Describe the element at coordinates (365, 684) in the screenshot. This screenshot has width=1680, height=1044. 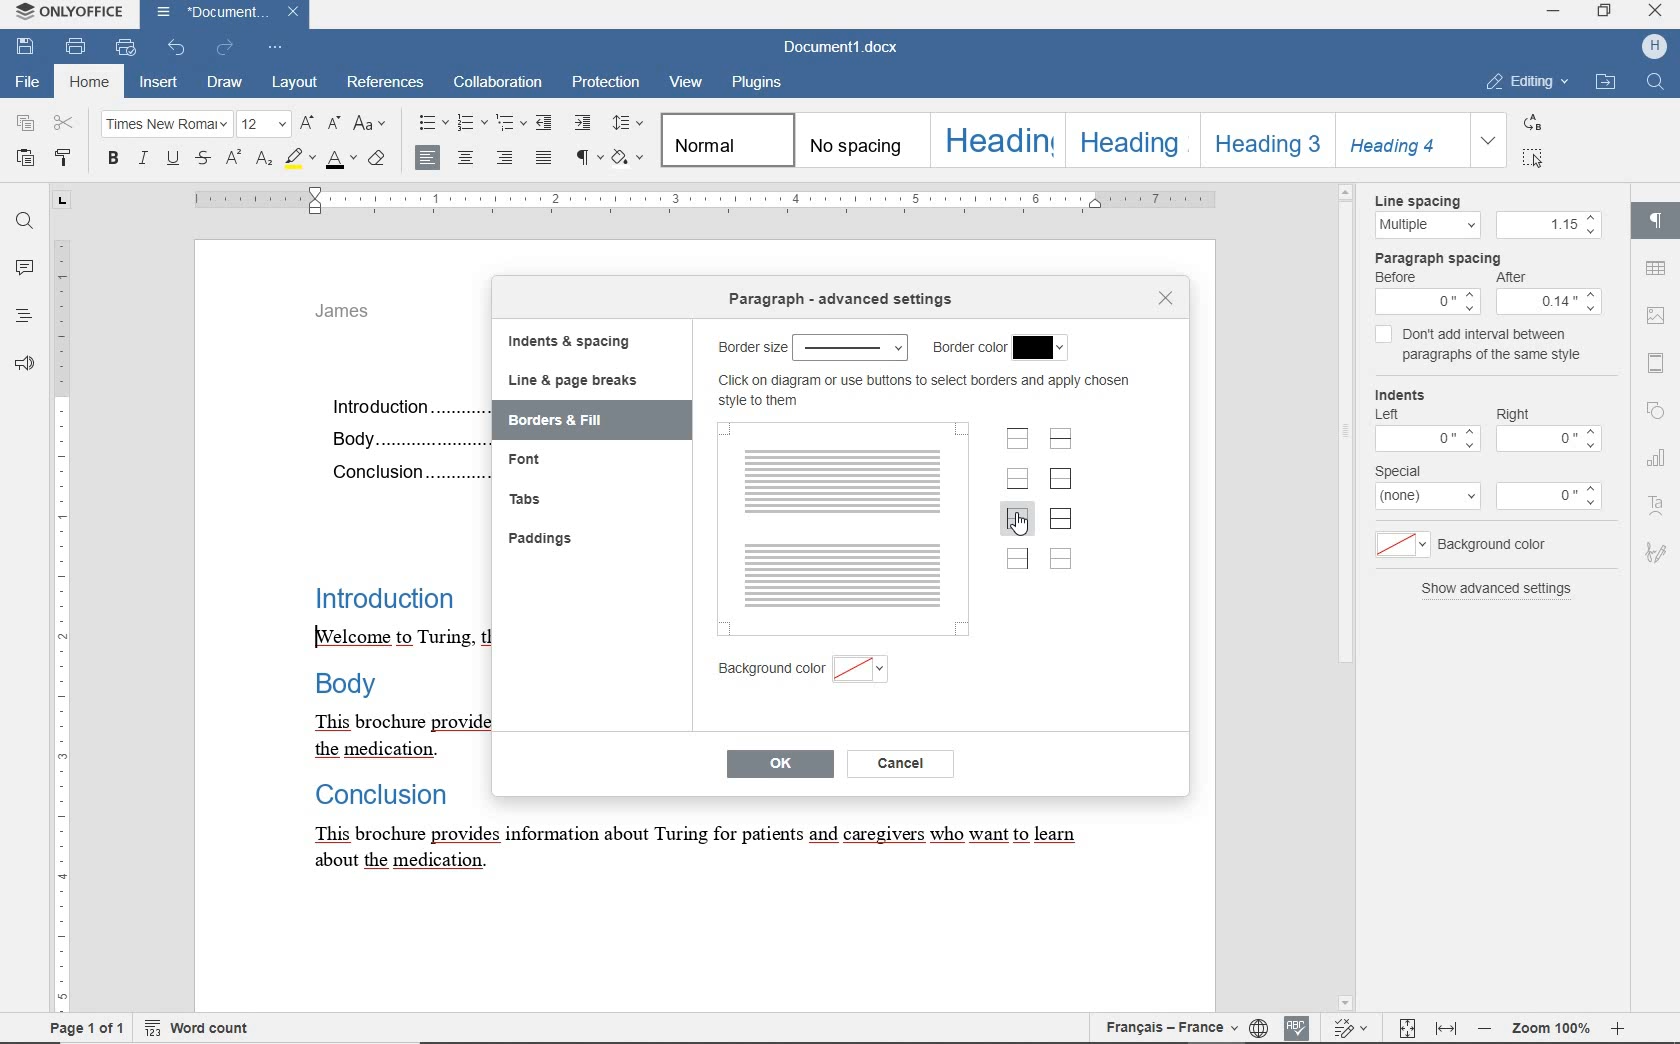
I see `Body` at that location.